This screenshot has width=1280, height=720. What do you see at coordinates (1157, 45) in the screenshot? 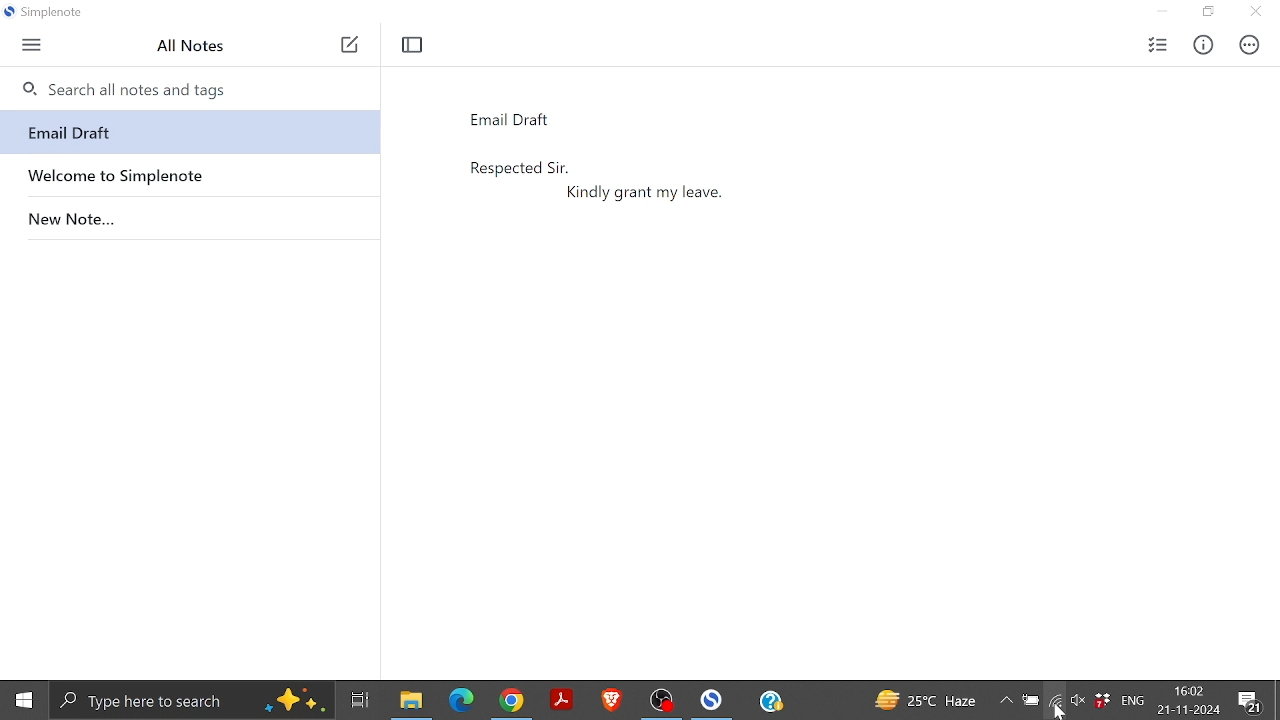
I see `Checklist` at bounding box center [1157, 45].